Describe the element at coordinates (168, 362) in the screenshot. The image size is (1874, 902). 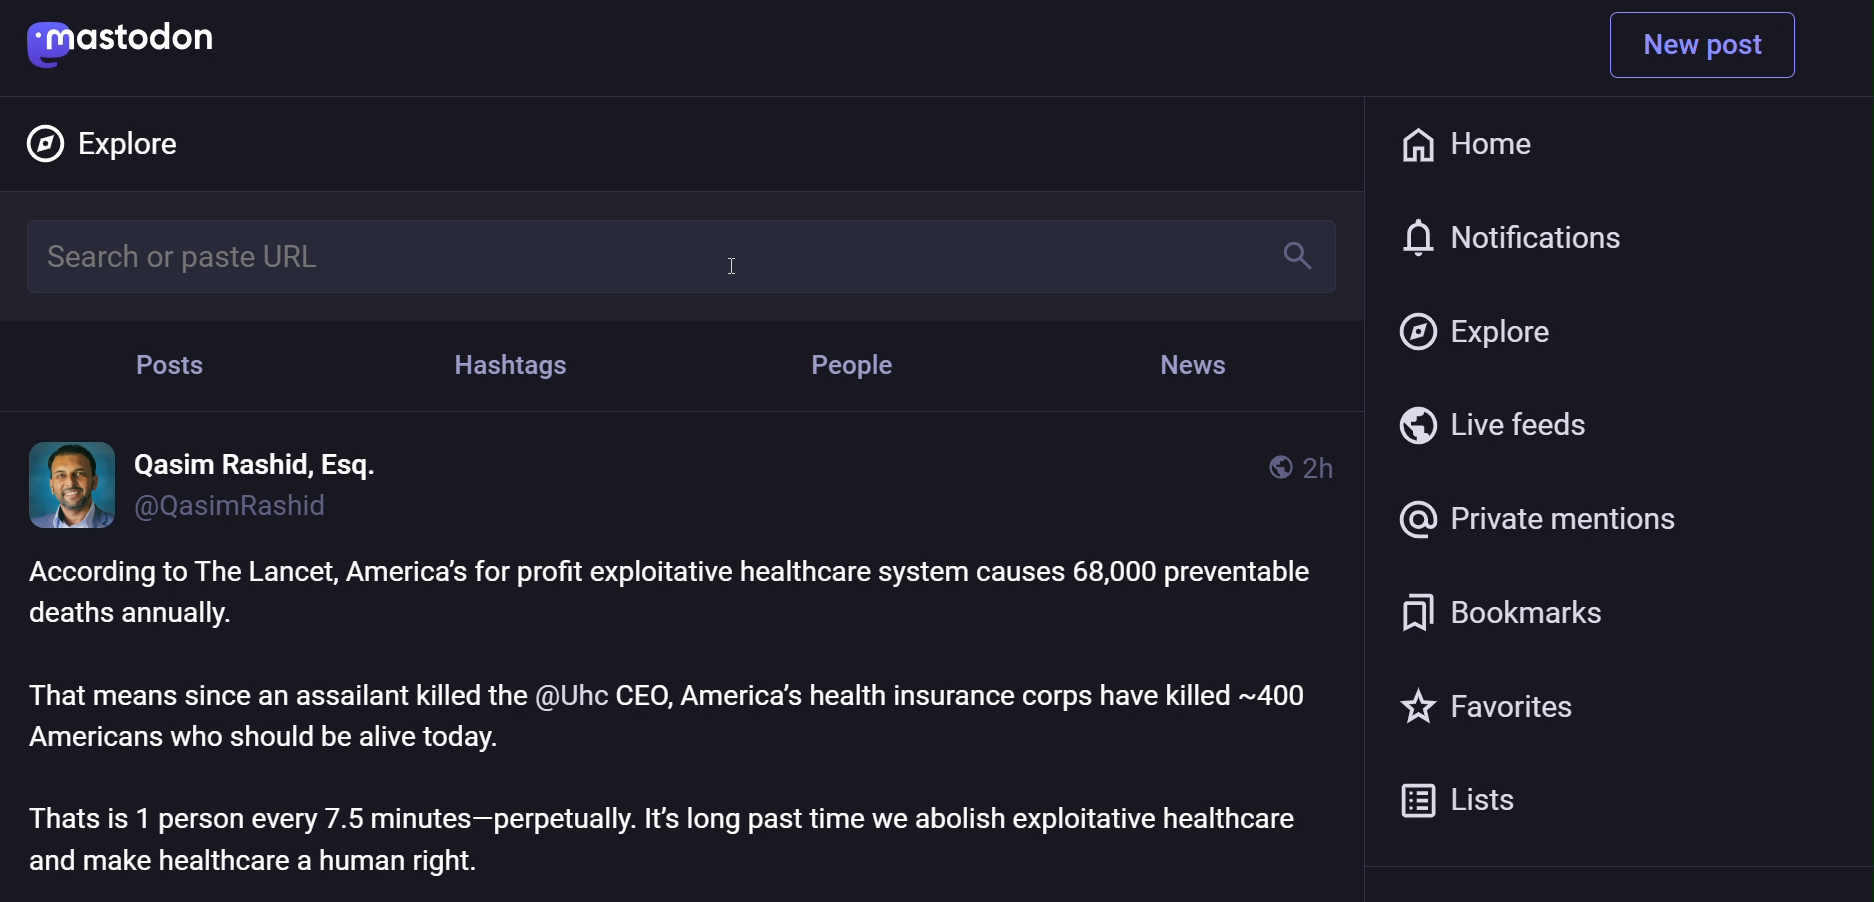
I see `post` at that location.